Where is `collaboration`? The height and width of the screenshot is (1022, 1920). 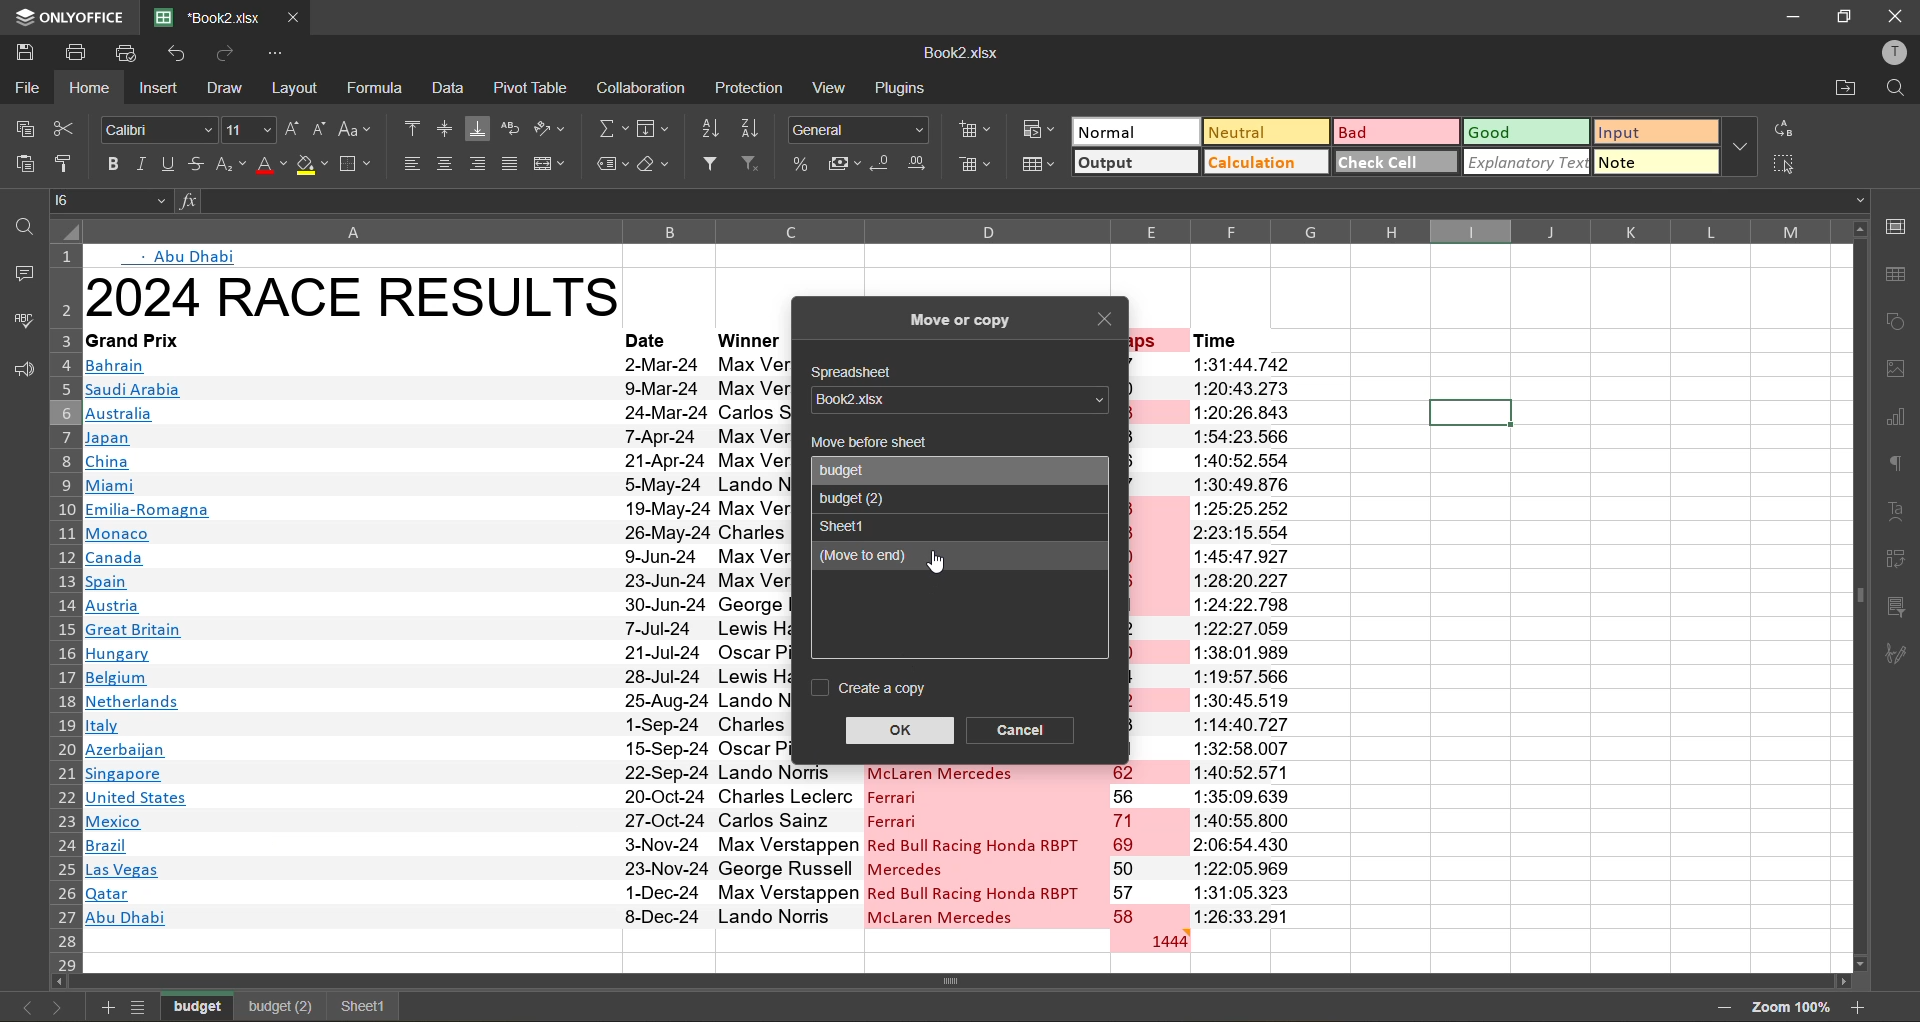 collaboration is located at coordinates (644, 89).